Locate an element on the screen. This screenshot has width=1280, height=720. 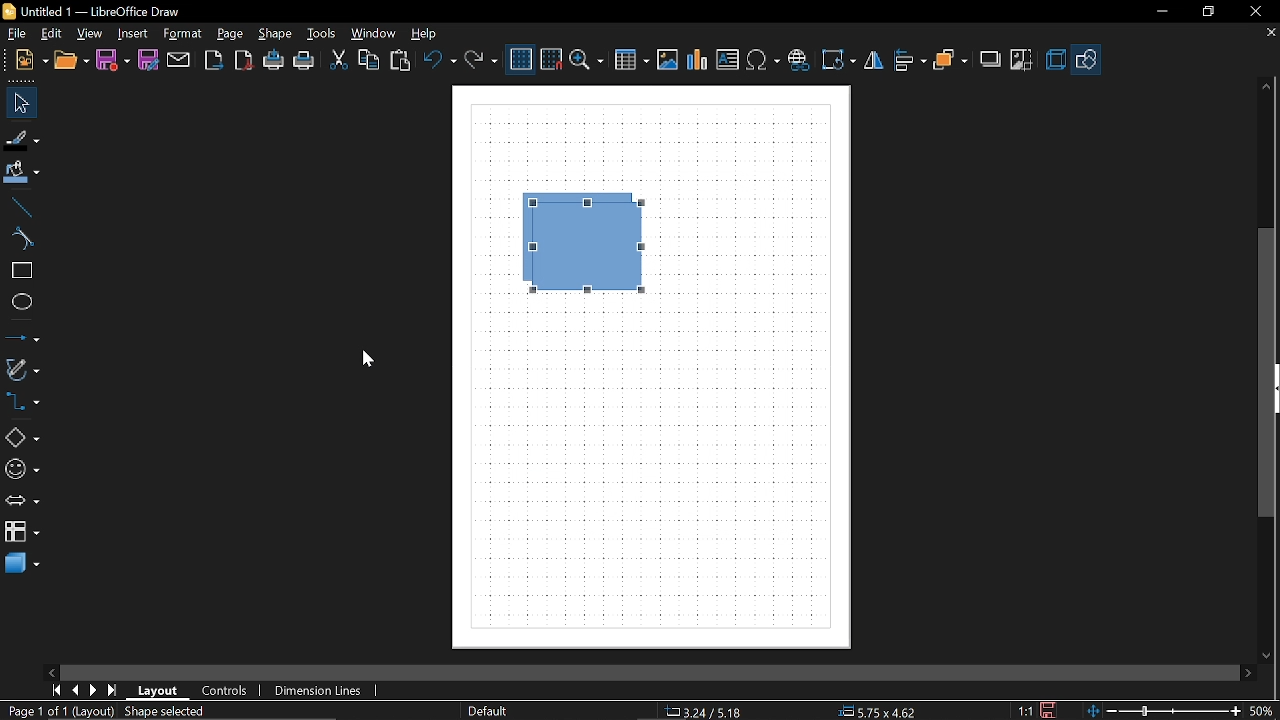
Rectangle is located at coordinates (18, 271).